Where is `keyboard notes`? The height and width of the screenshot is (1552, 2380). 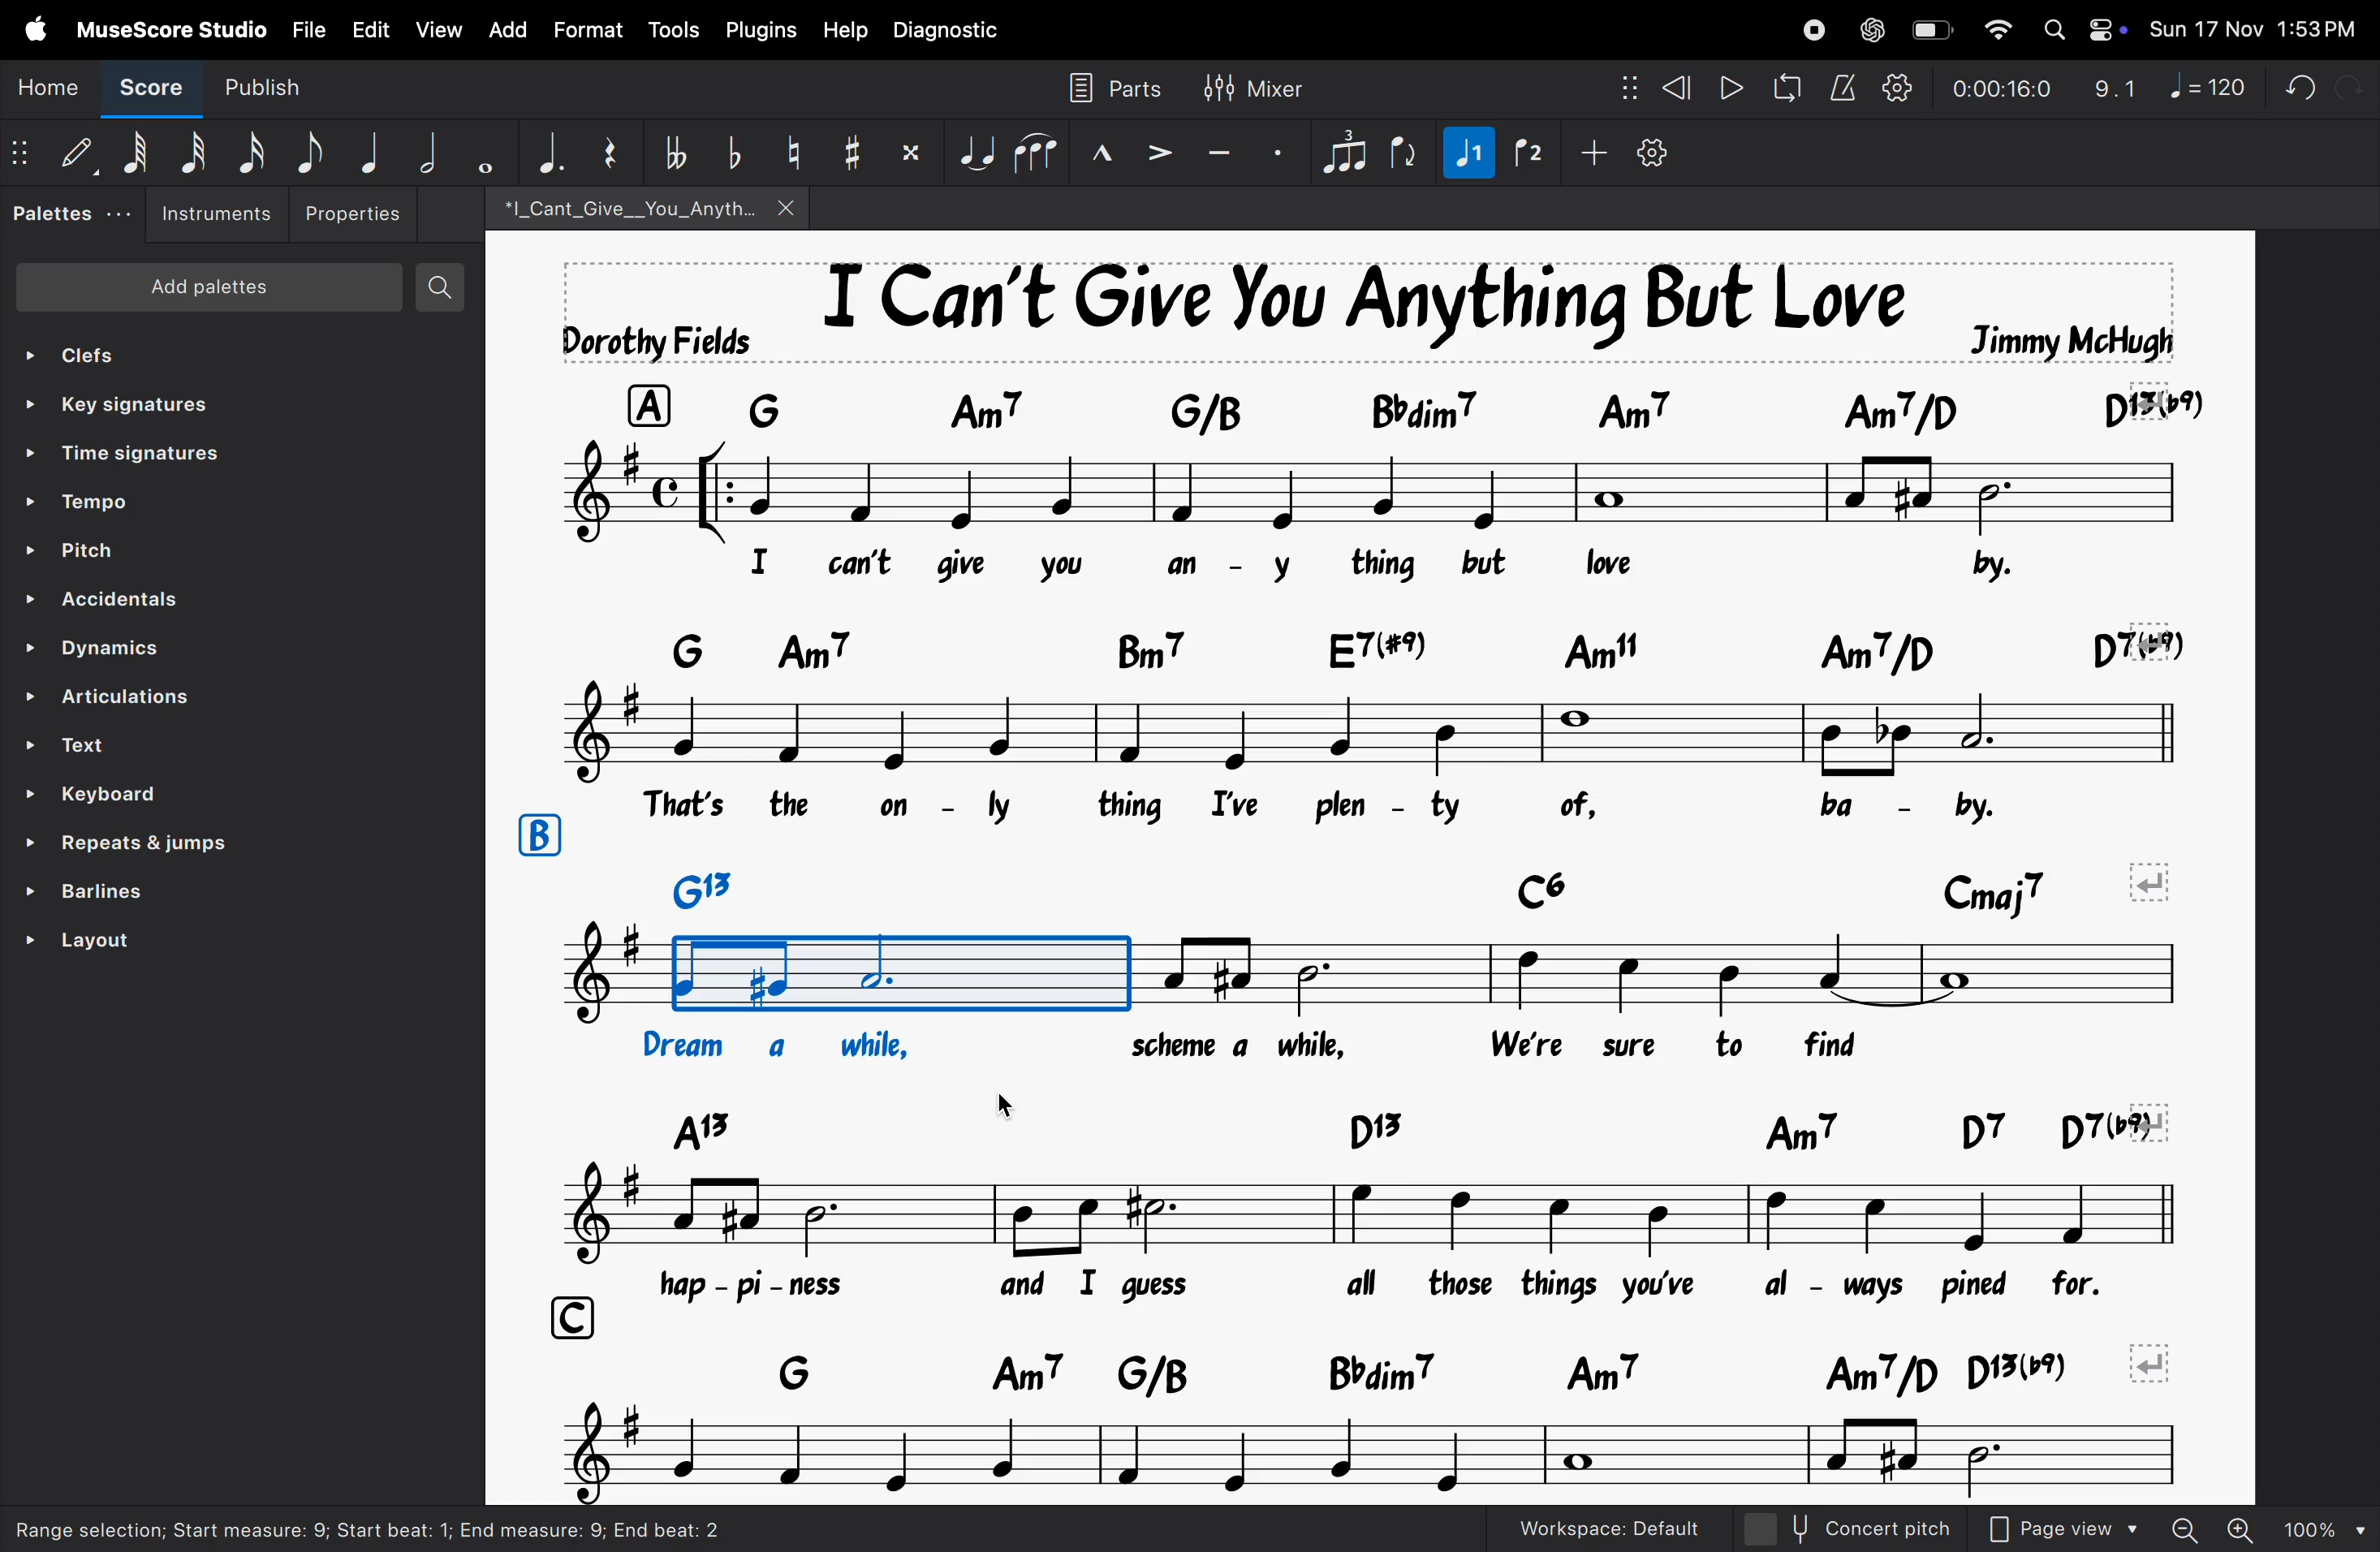 keyboard notes is located at coordinates (1297, 649).